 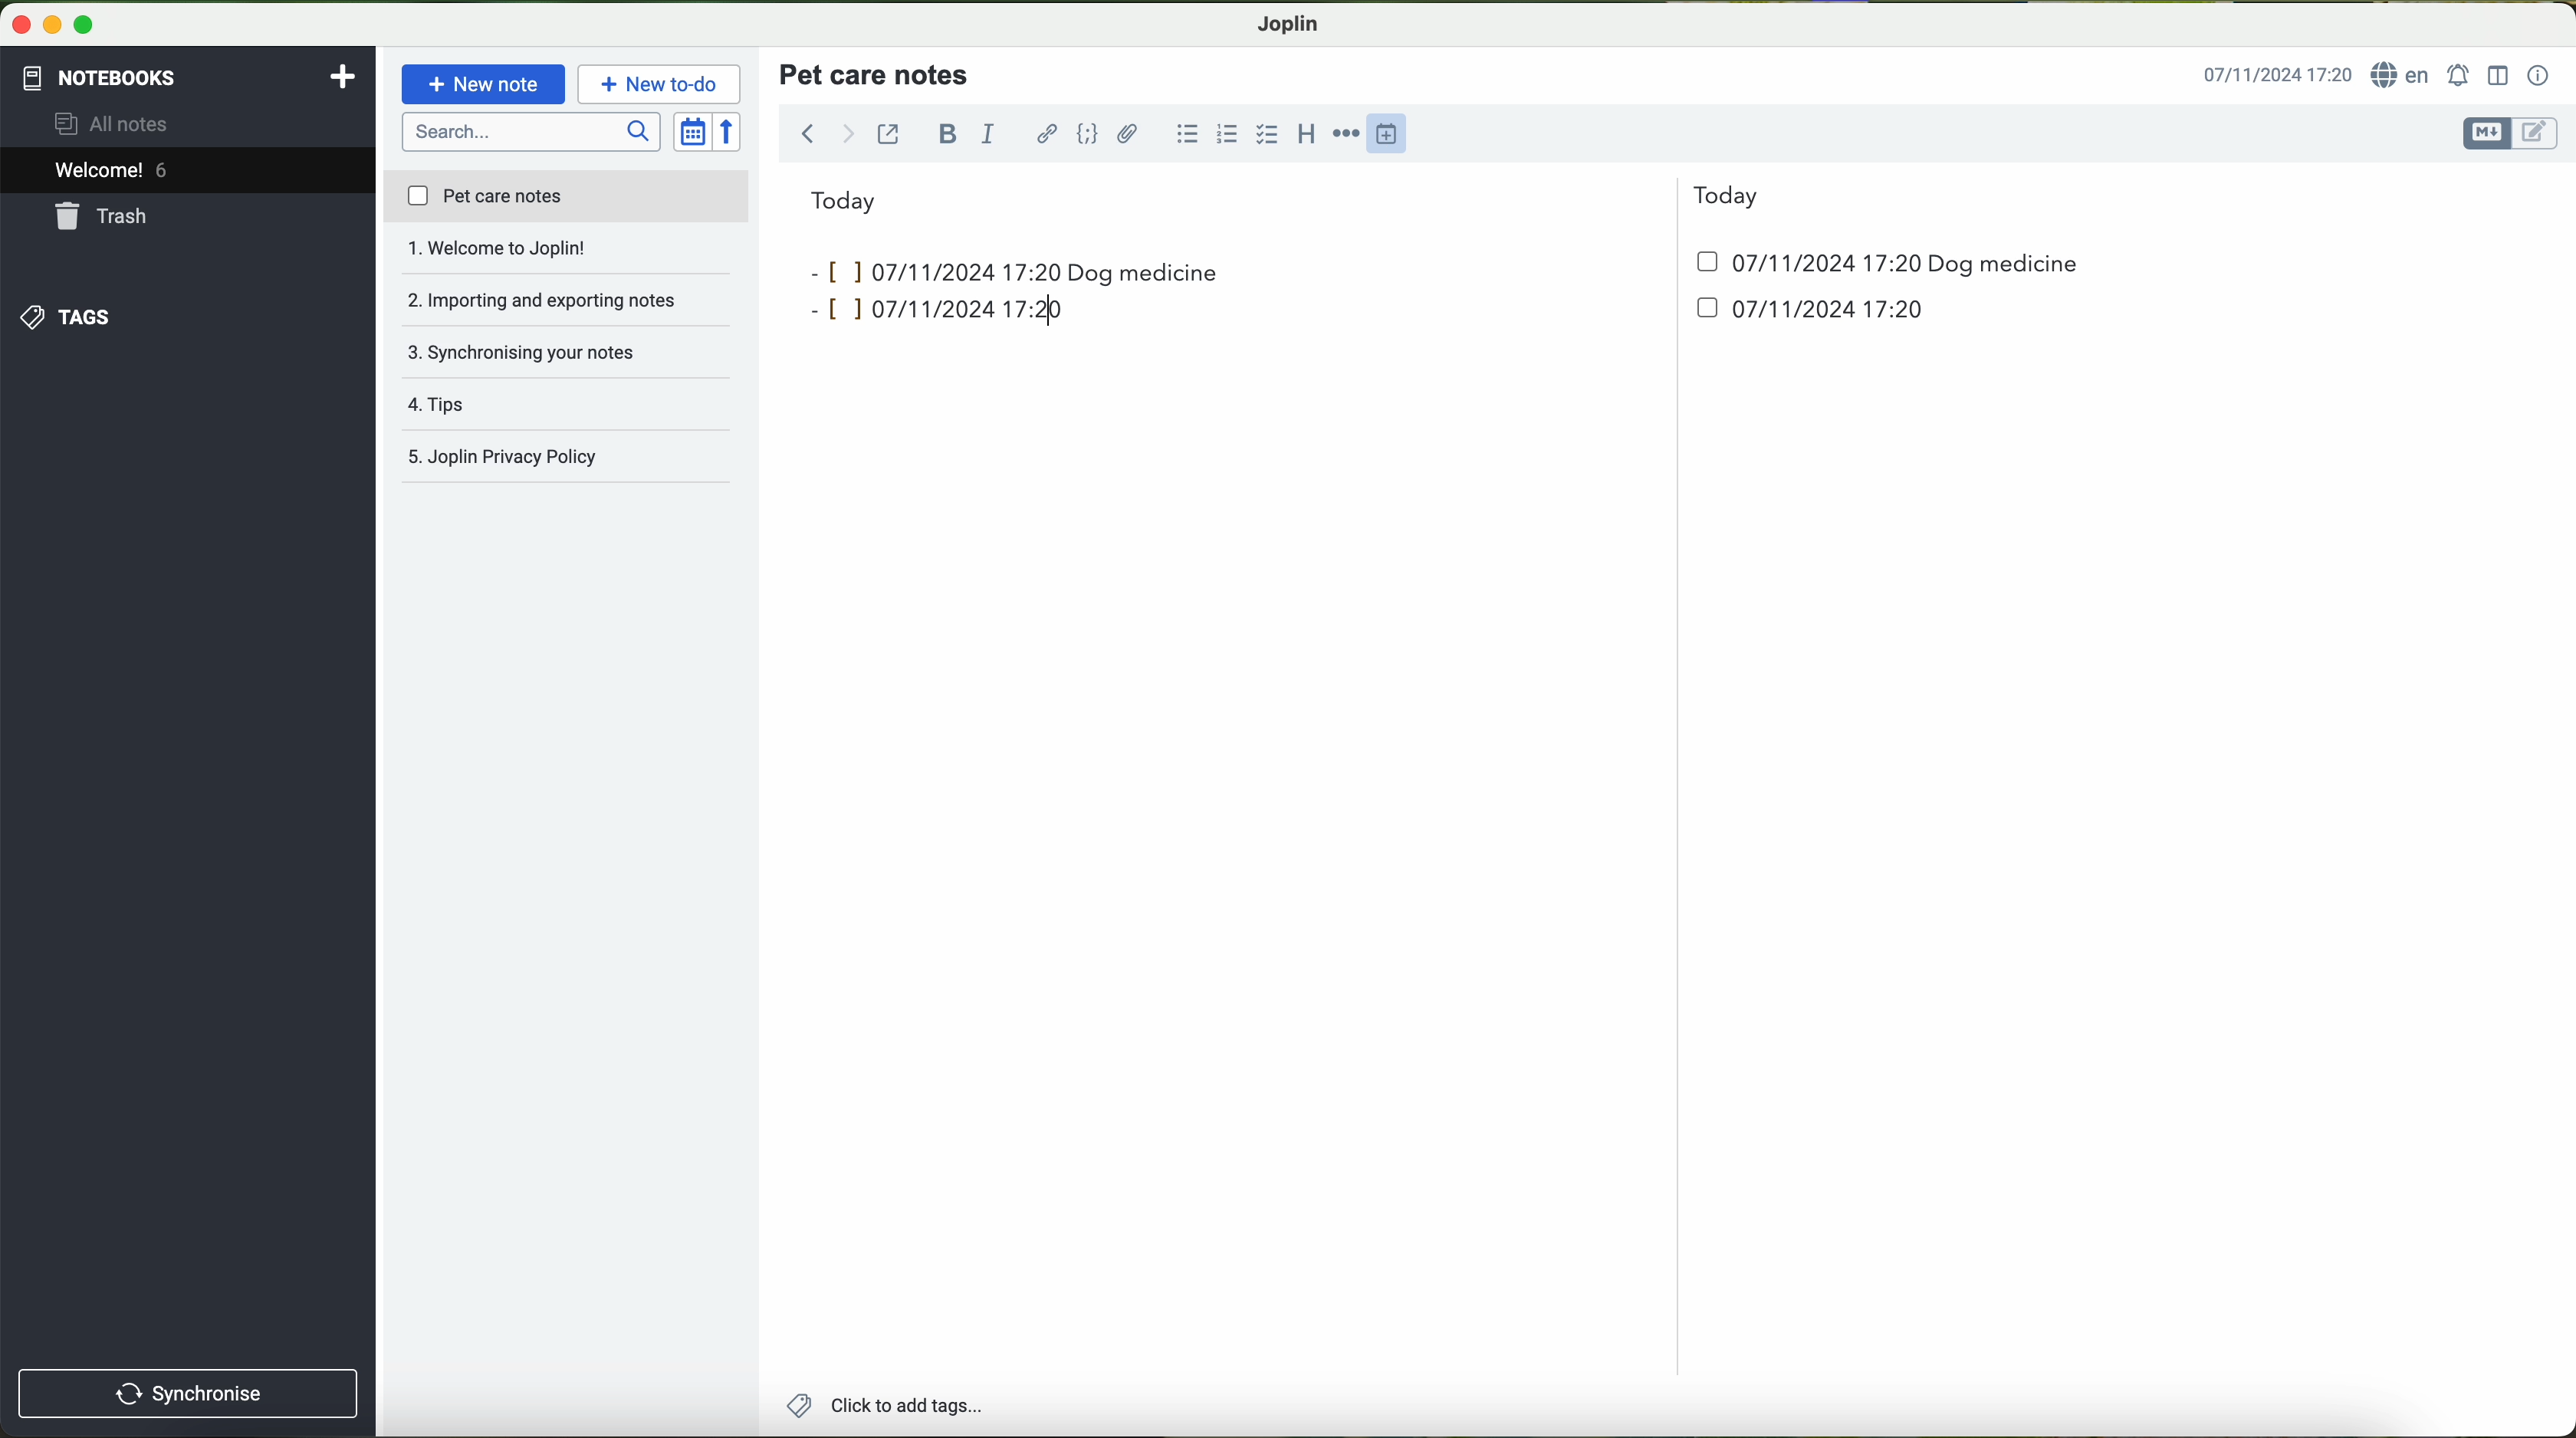 What do you see at coordinates (662, 85) in the screenshot?
I see `cursor on new to-do button ` at bounding box center [662, 85].